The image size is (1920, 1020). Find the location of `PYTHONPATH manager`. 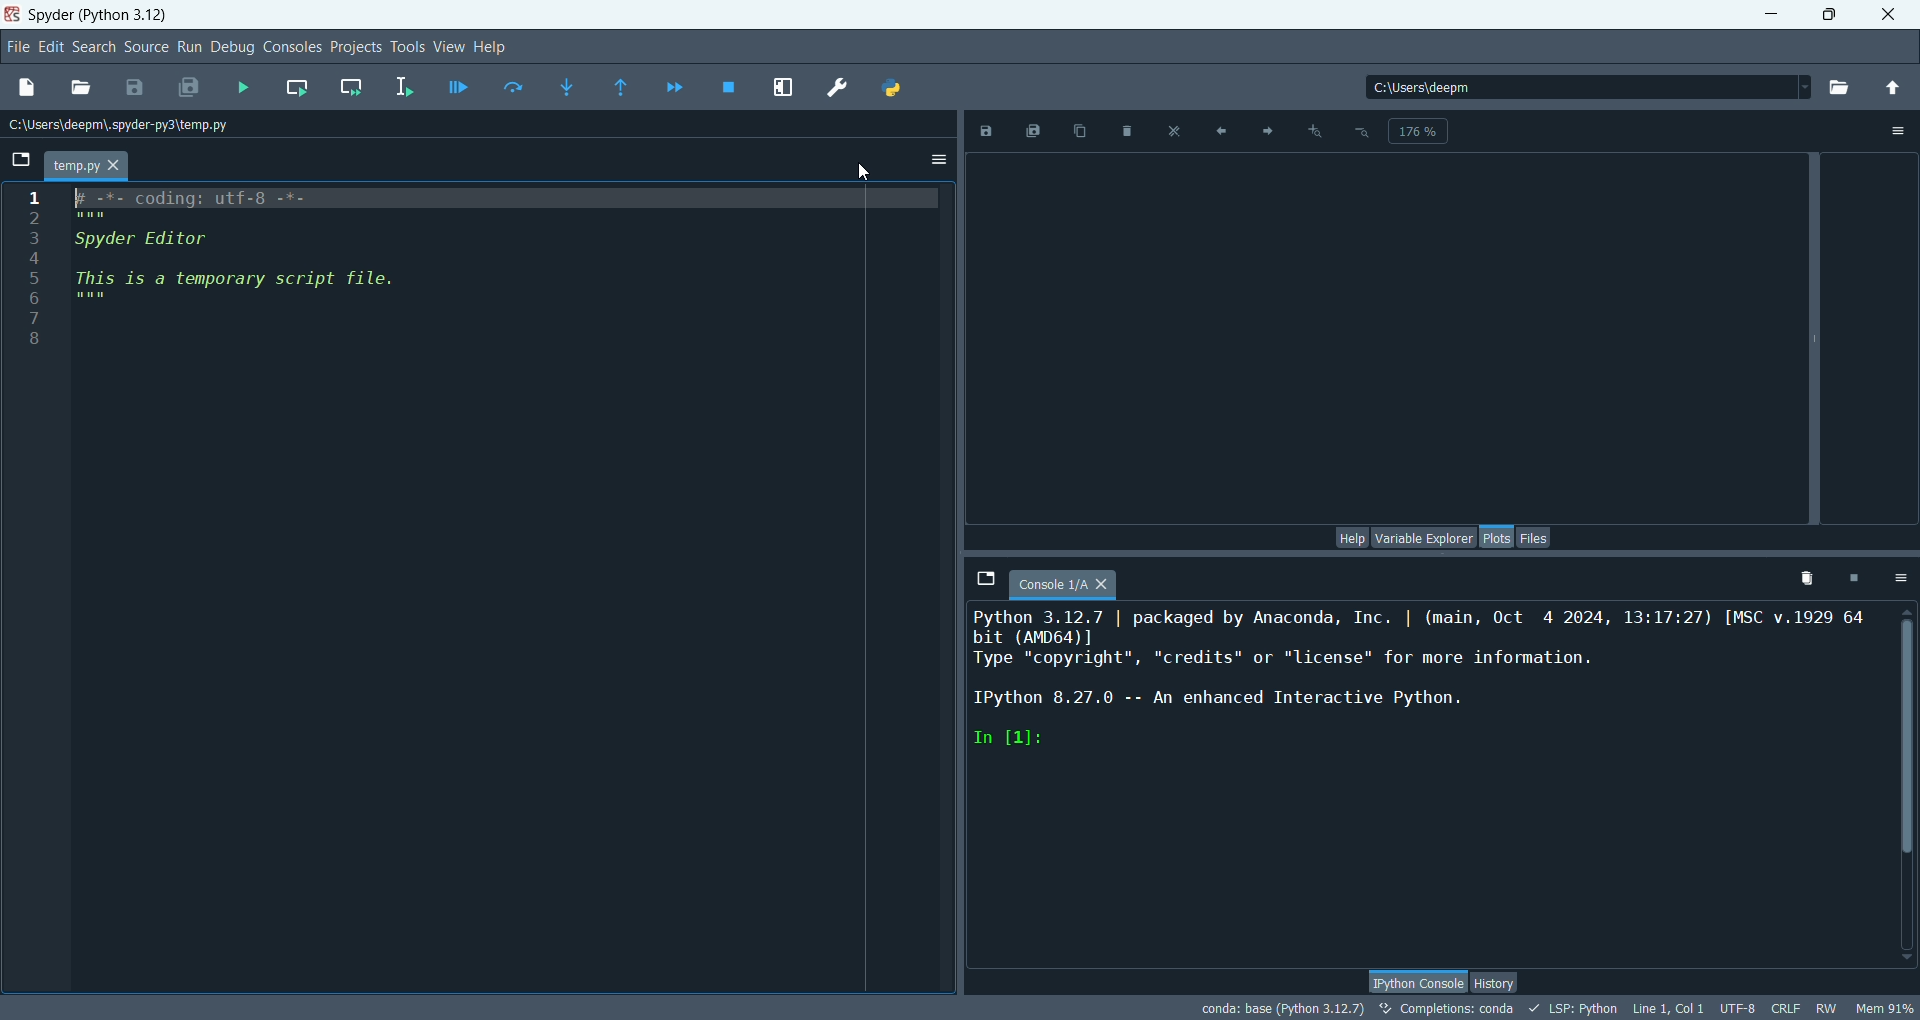

PYTHONPATH manager is located at coordinates (895, 90).